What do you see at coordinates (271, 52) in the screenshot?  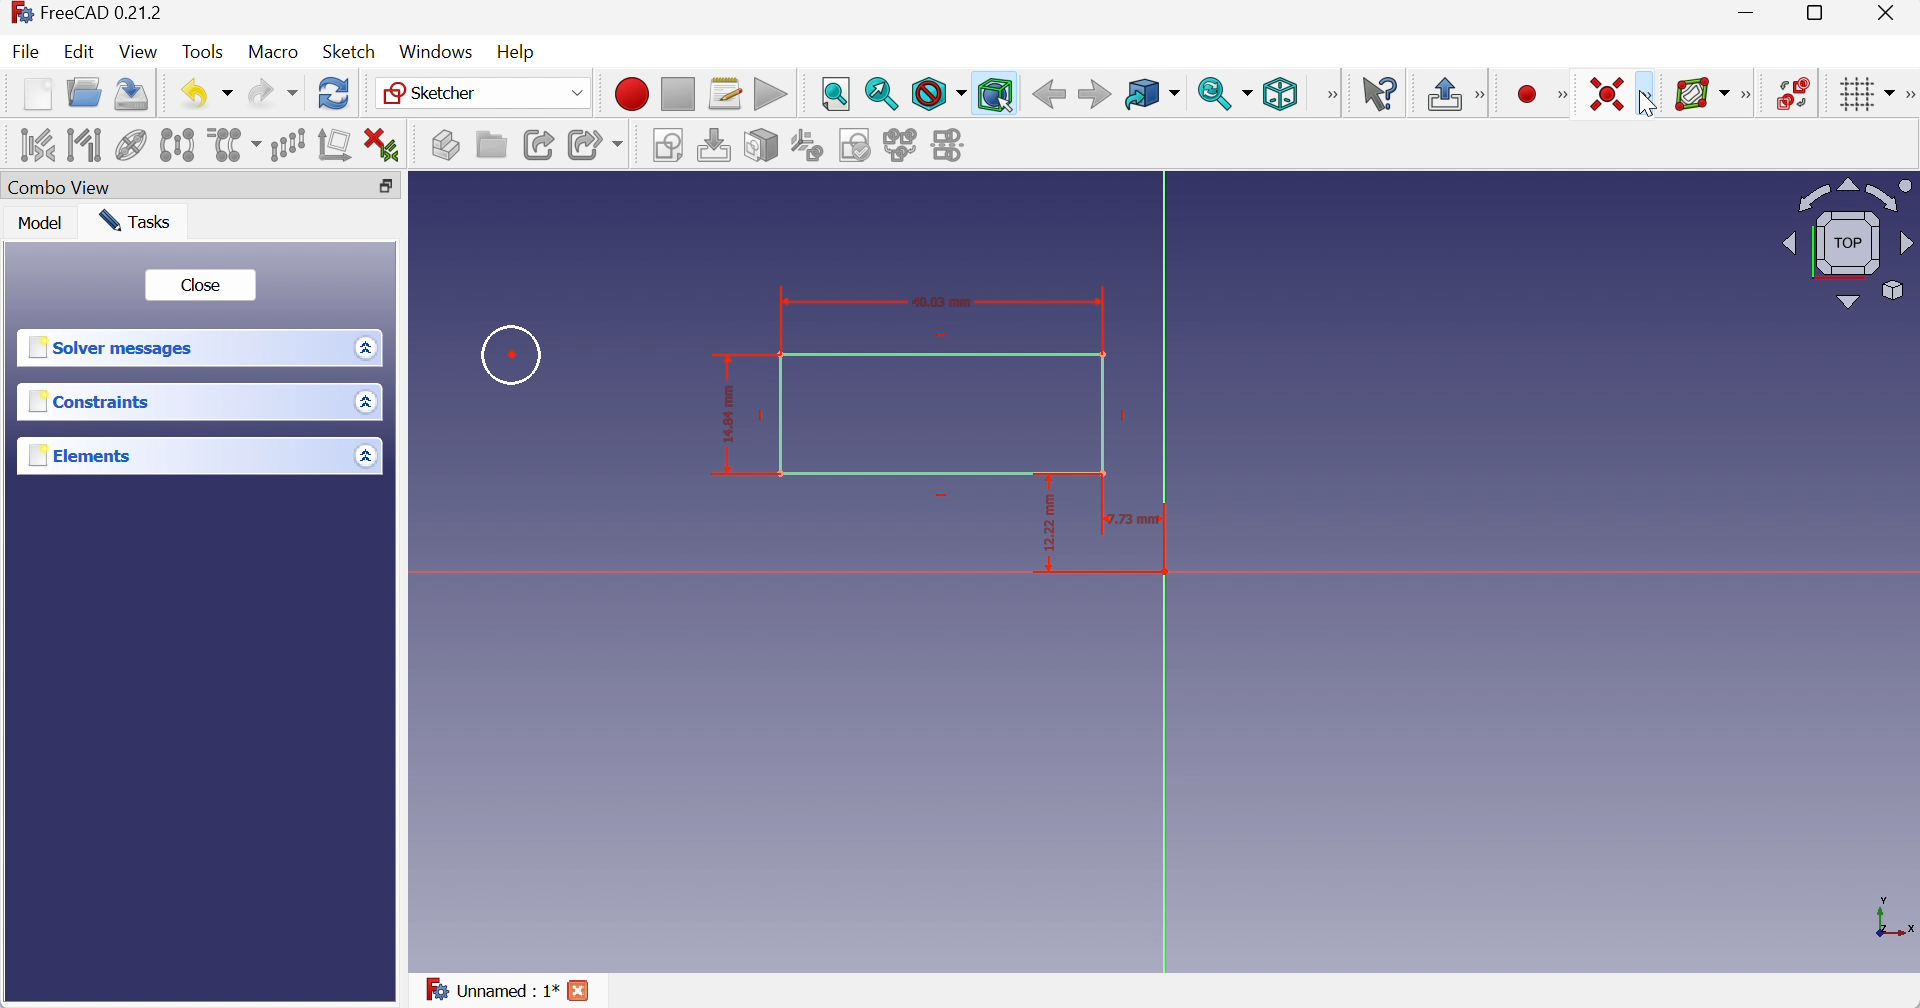 I see `Macro` at bounding box center [271, 52].